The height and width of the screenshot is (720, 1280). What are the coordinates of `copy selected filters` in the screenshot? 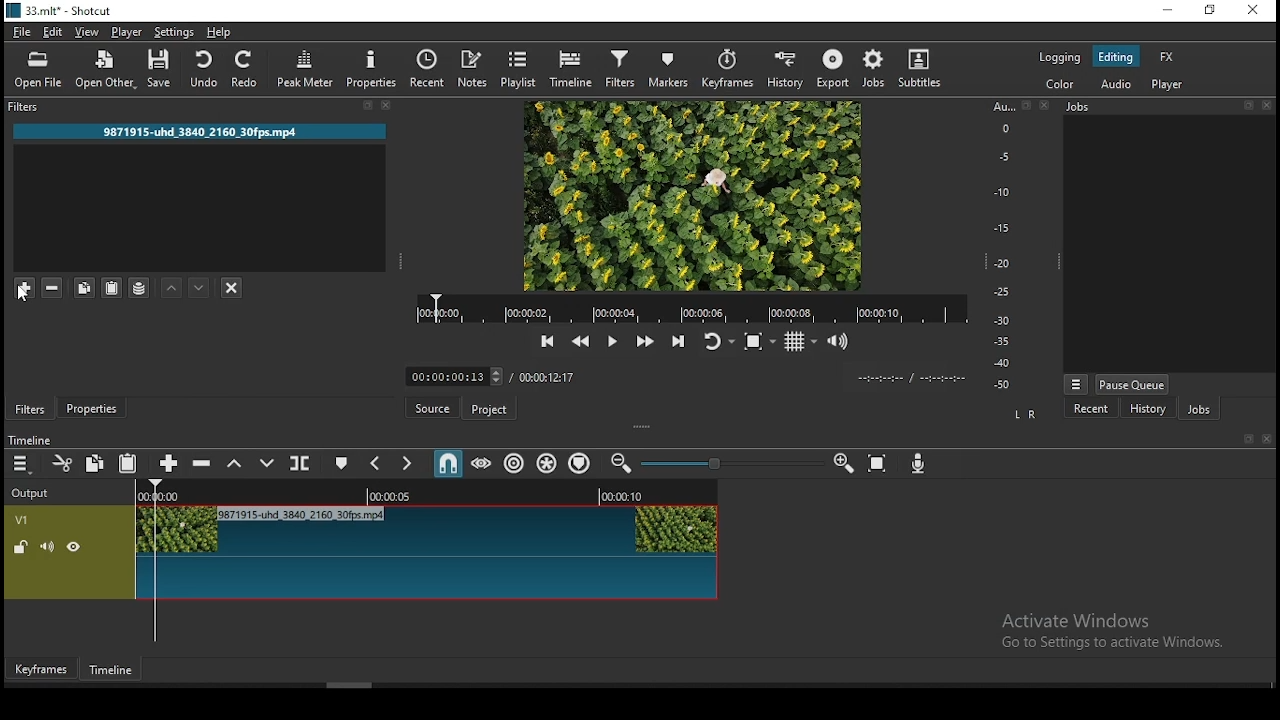 It's located at (85, 290).